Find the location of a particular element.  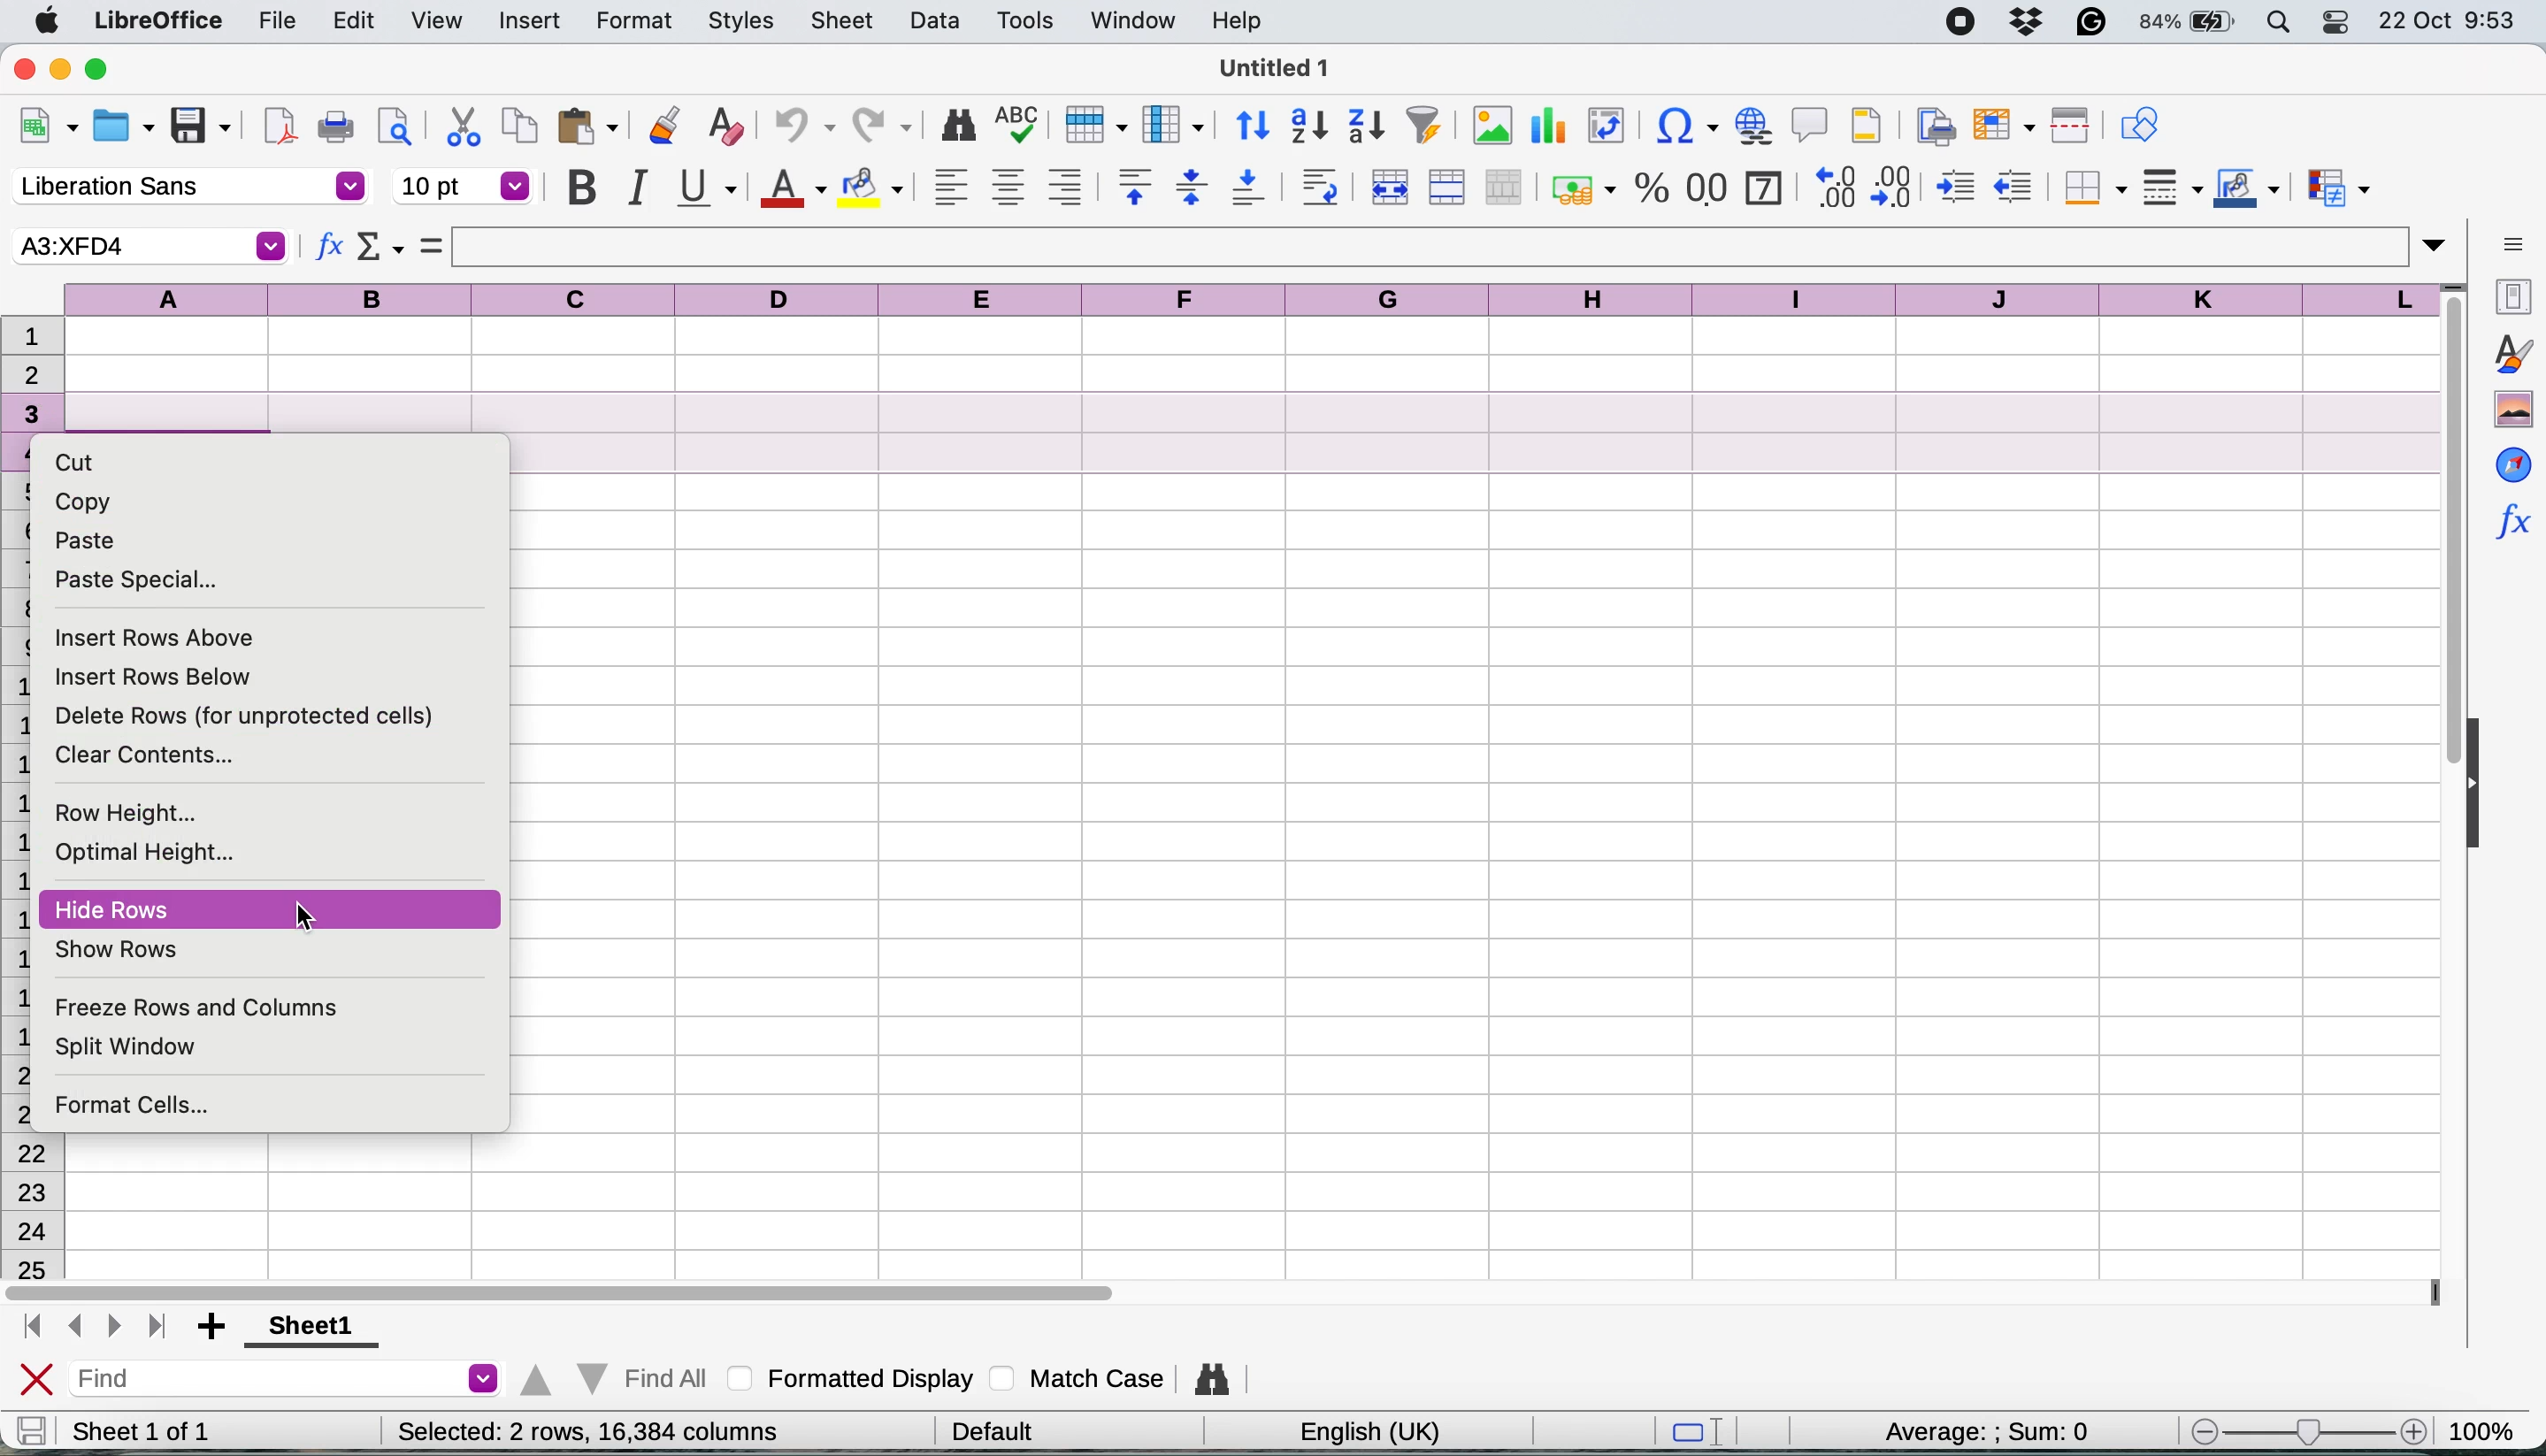

22 oct 9:53 is located at coordinates (2445, 22).